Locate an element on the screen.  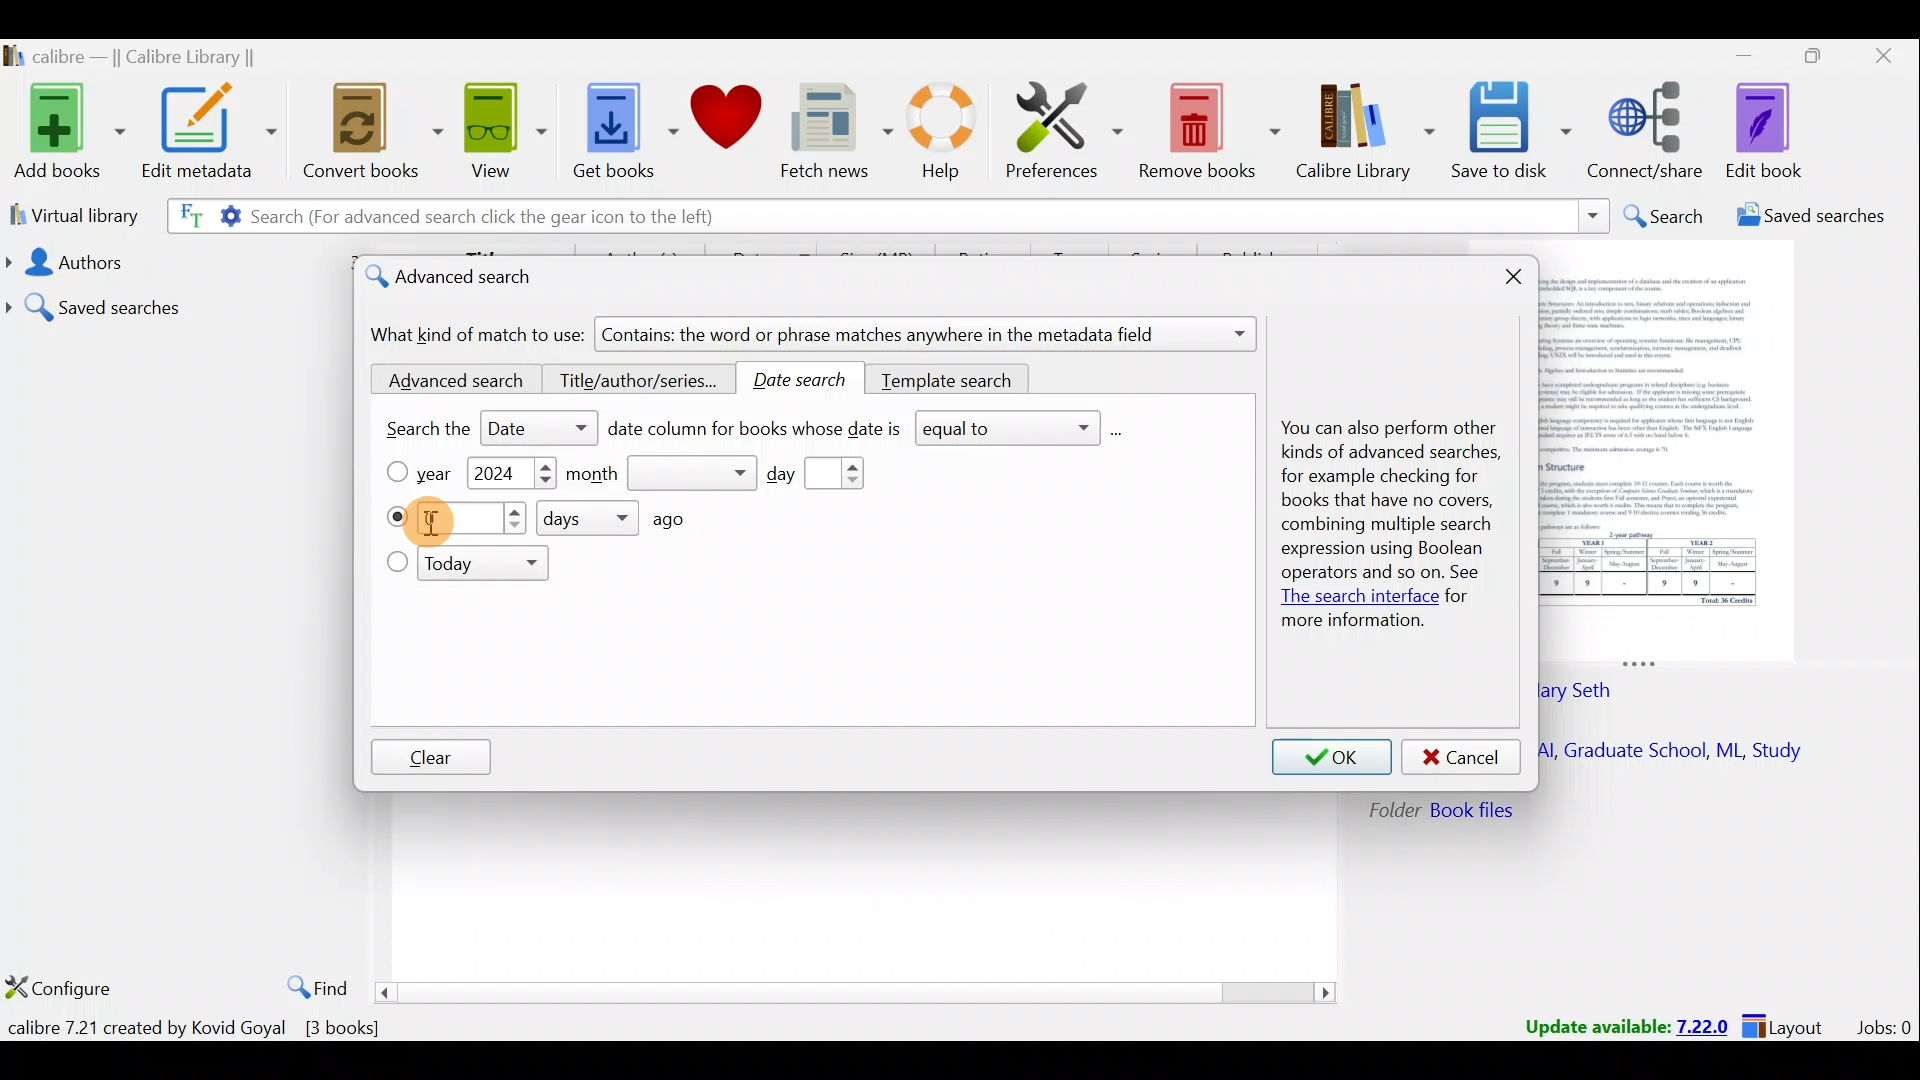
Search is located at coordinates (1661, 216).